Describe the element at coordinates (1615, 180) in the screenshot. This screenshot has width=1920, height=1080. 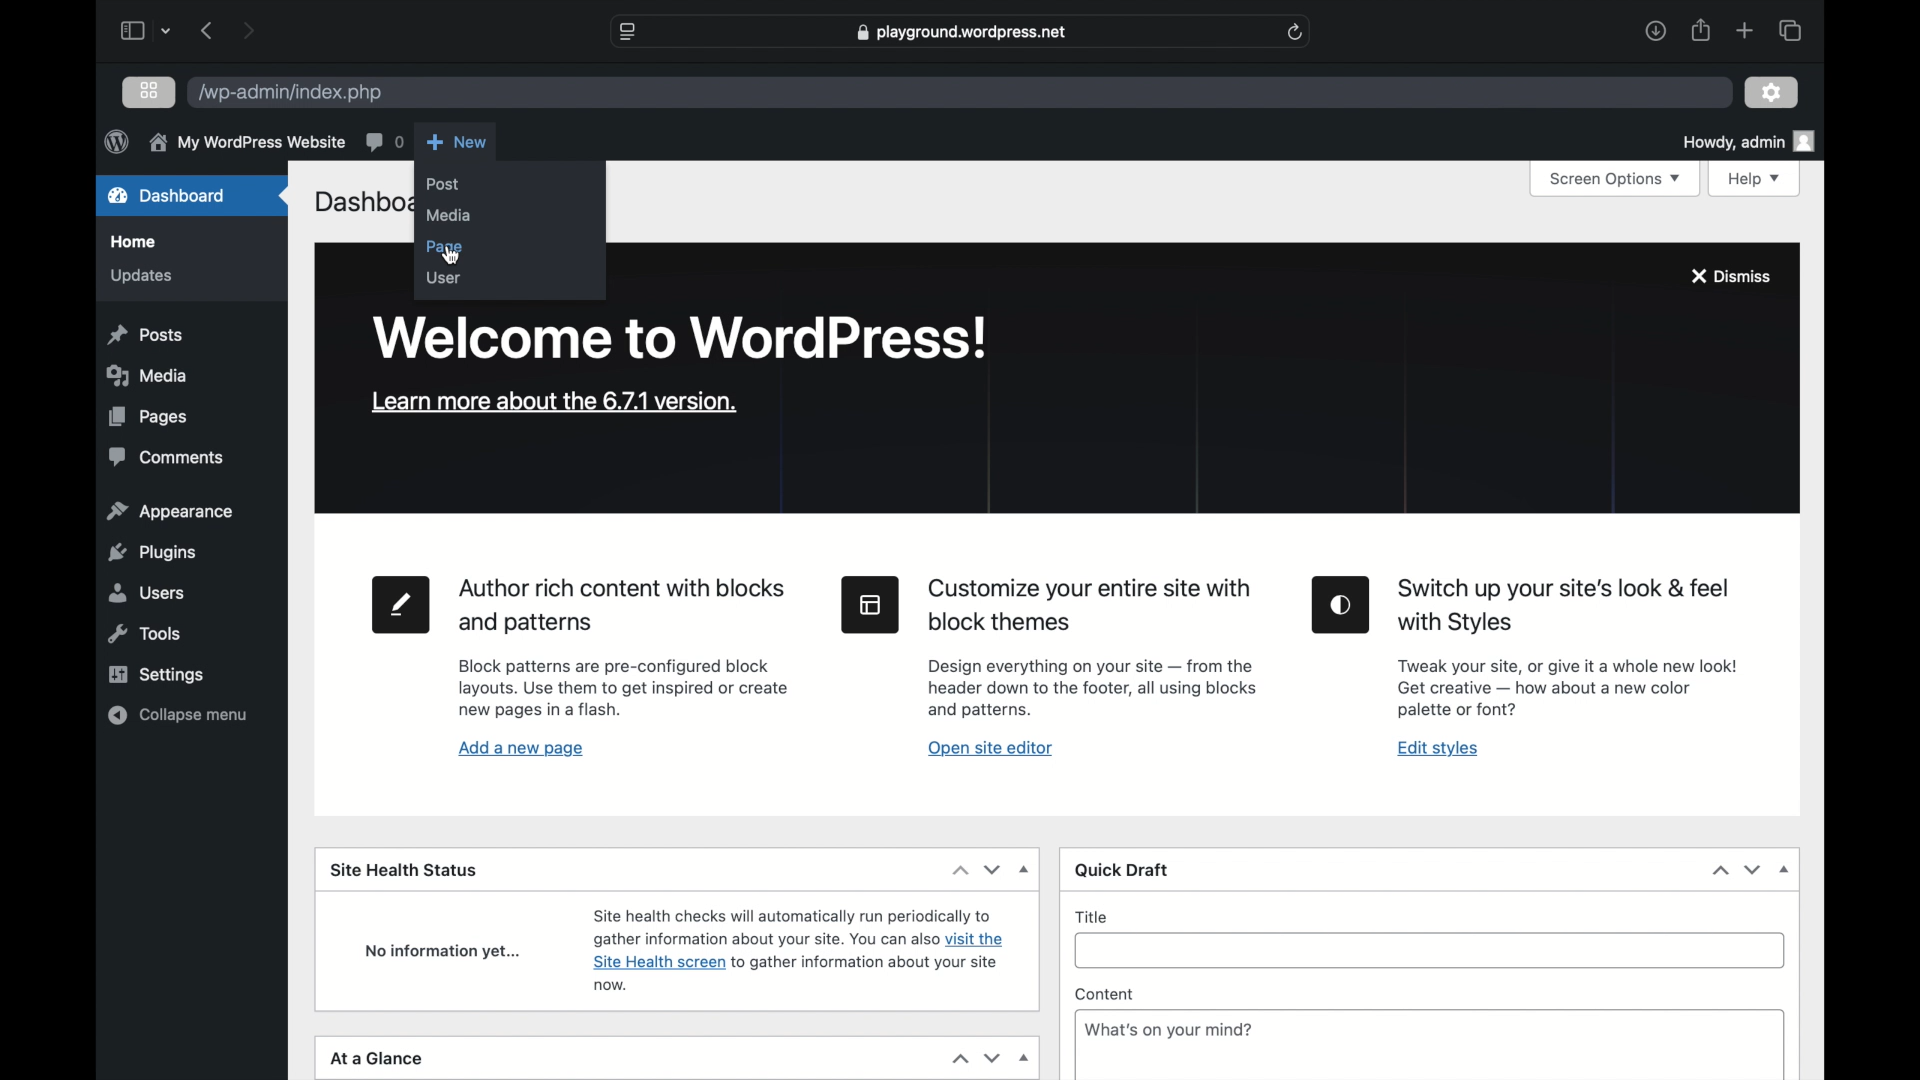
I see `screen options` at that location.